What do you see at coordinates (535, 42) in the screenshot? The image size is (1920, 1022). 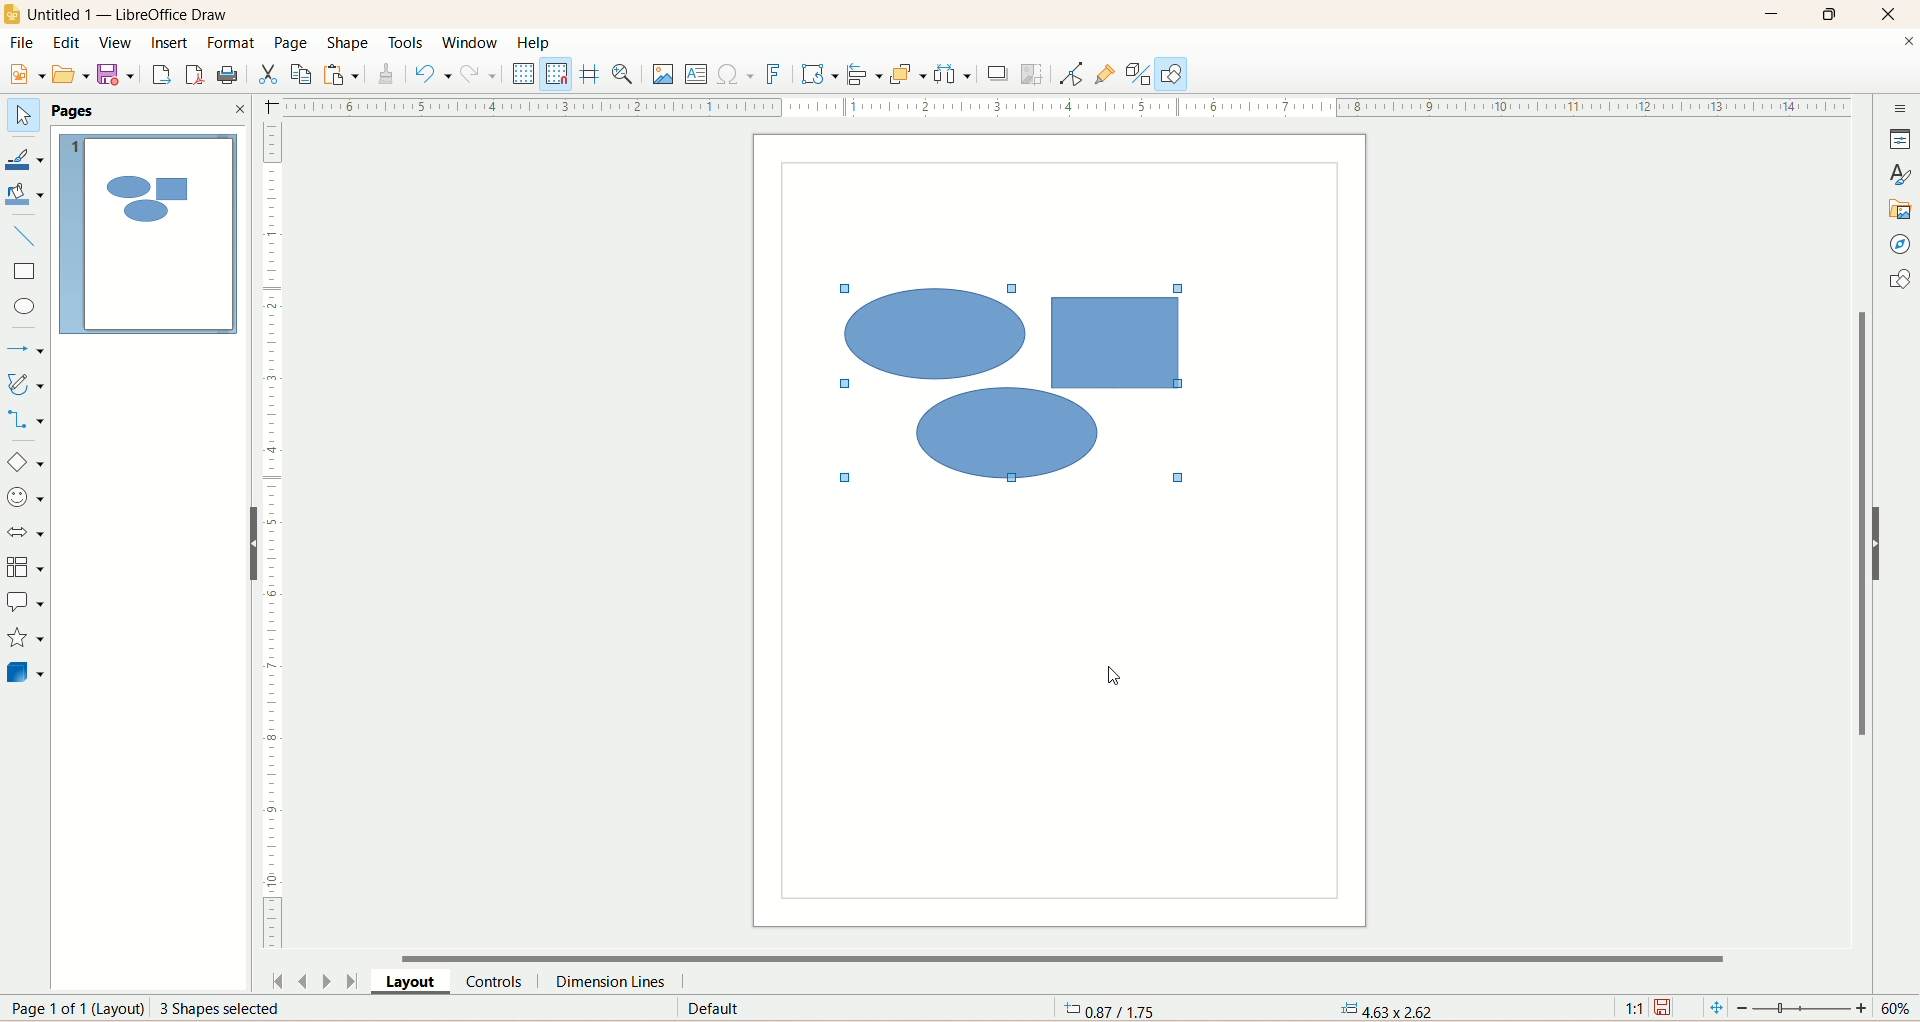 I see `help` at bounding box center [535, 42].